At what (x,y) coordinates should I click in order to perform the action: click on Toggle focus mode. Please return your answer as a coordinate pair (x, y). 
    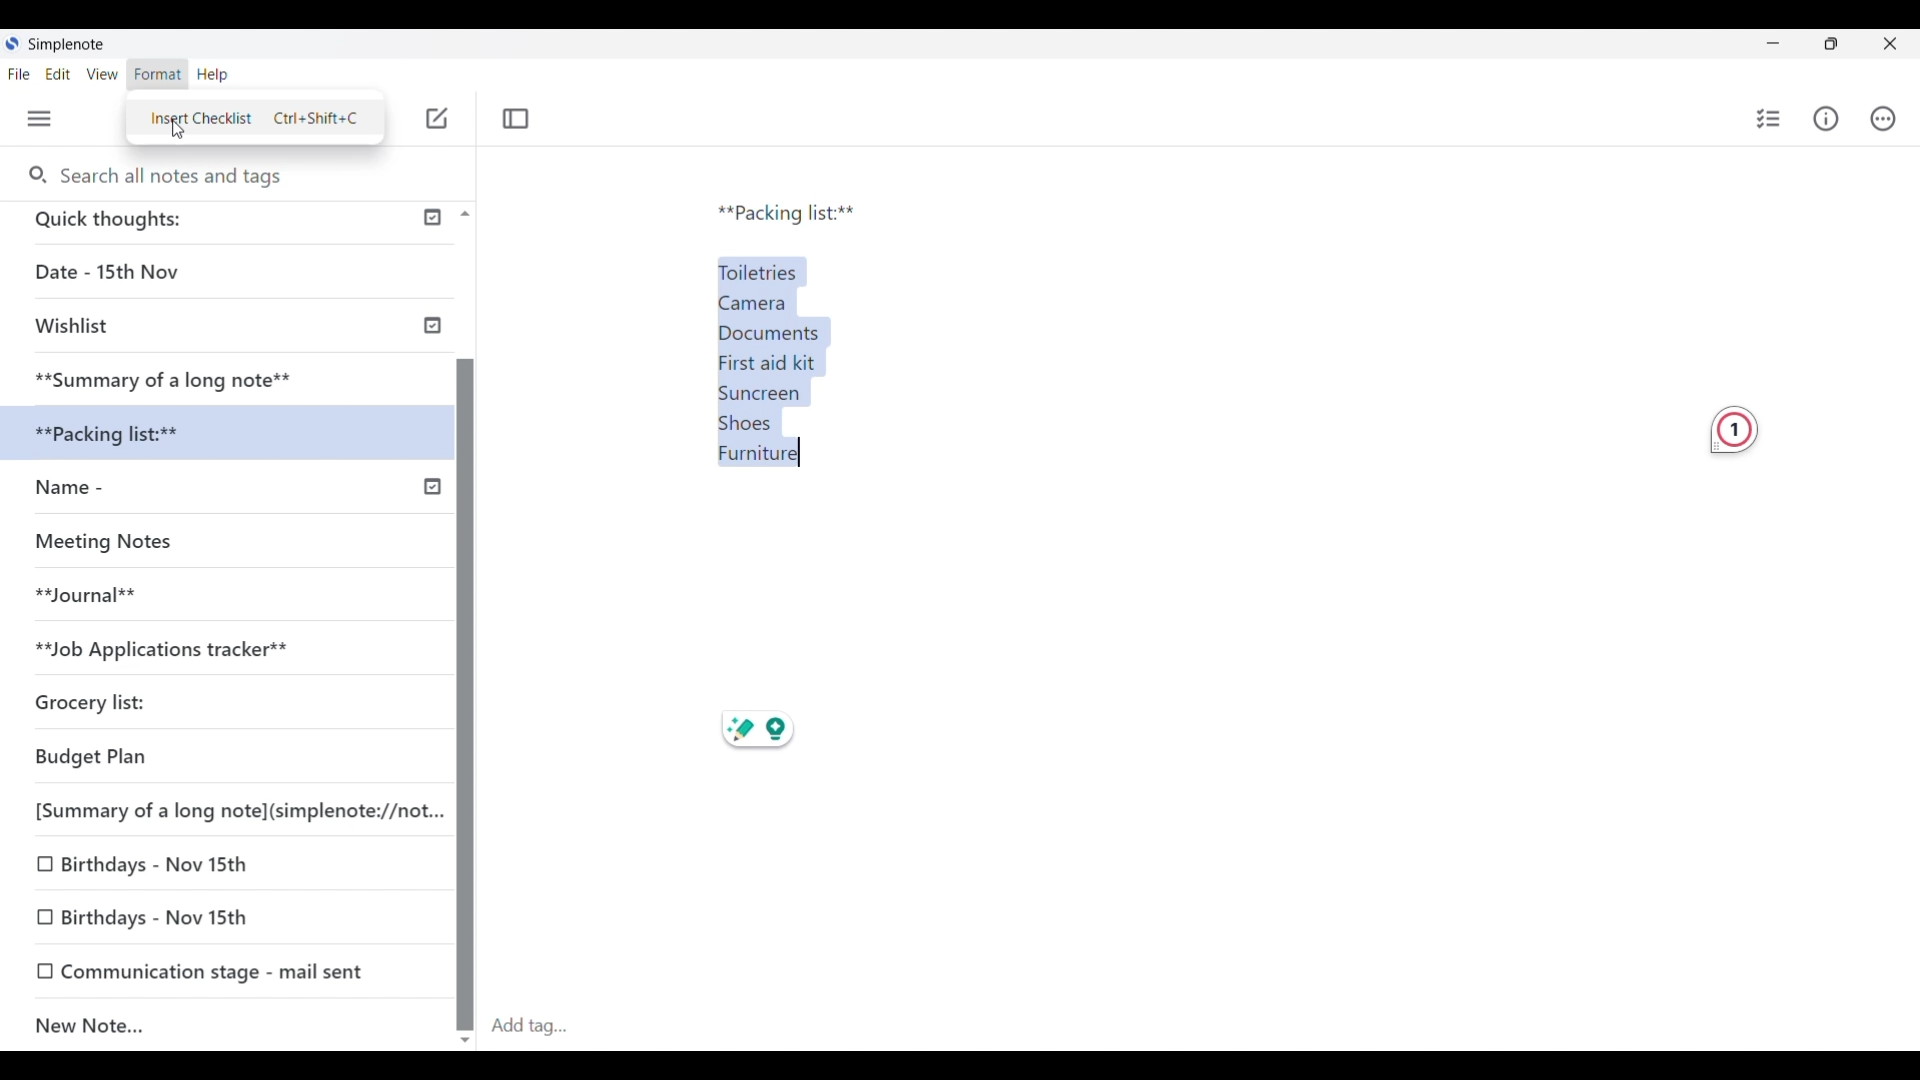
    Looking at the image, I should click on (516, 118).